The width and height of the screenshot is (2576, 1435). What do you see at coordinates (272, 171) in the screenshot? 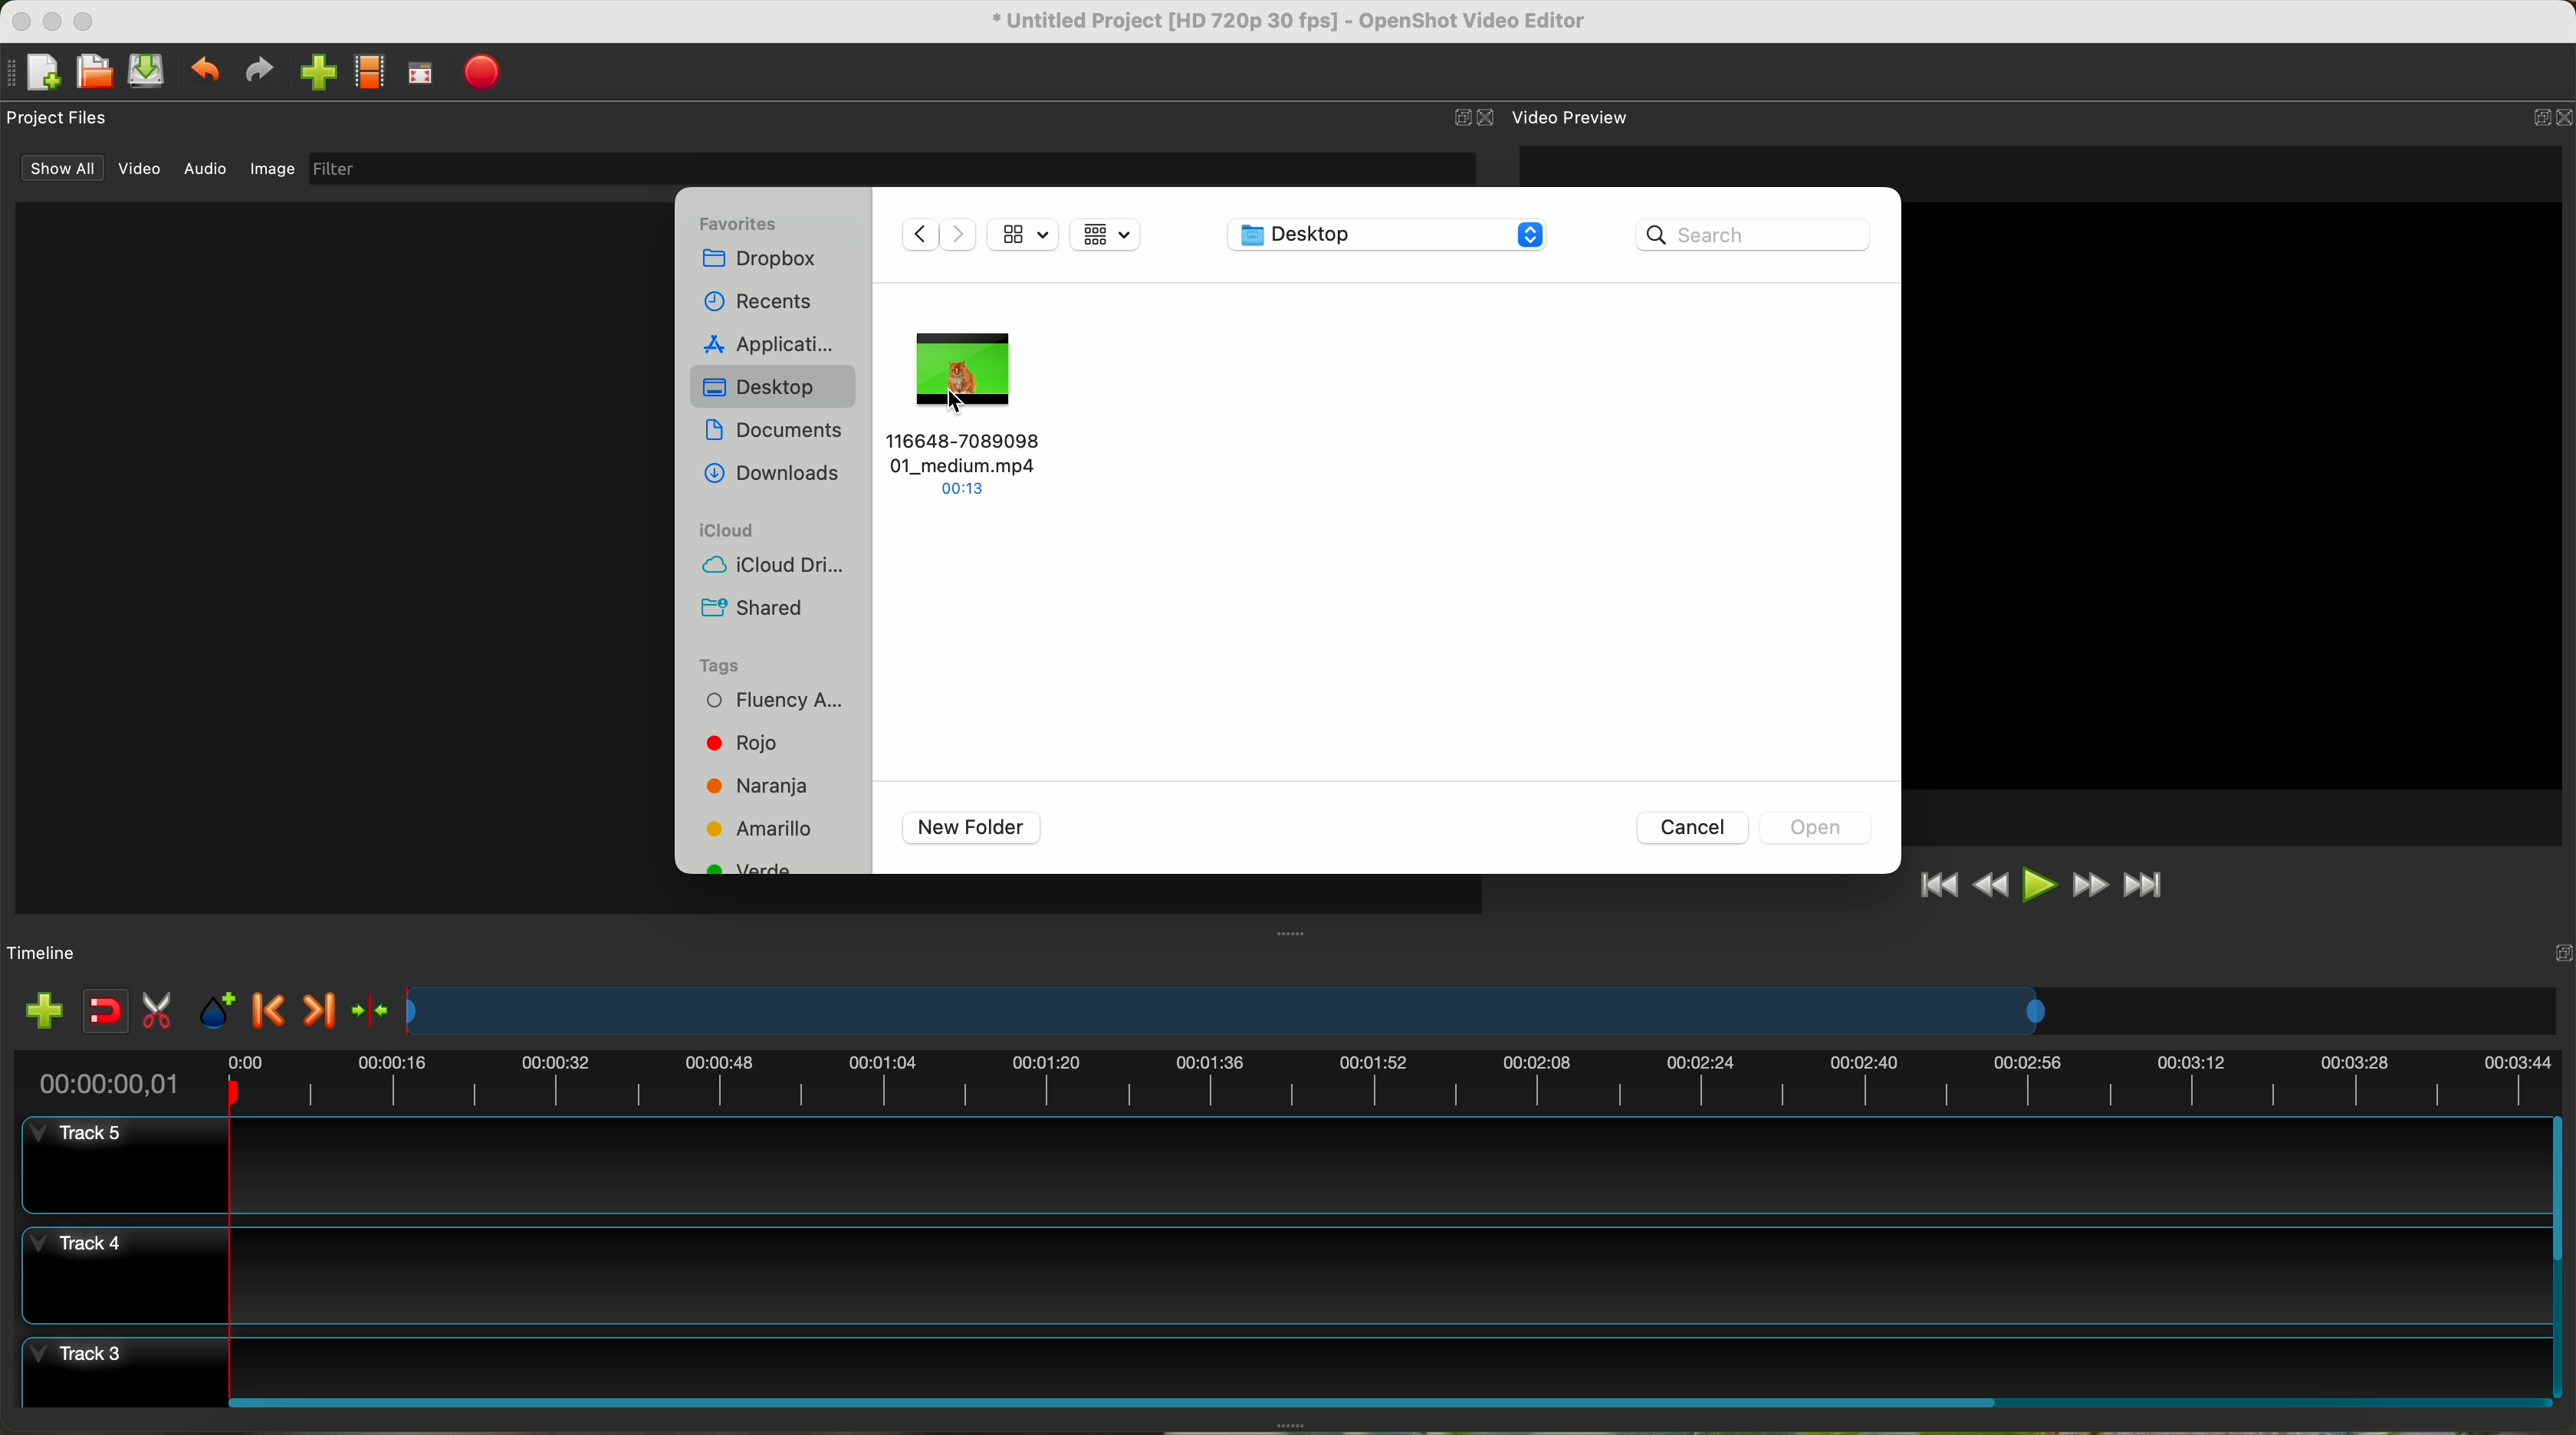
I see `image` at bounding box center [272, 171].